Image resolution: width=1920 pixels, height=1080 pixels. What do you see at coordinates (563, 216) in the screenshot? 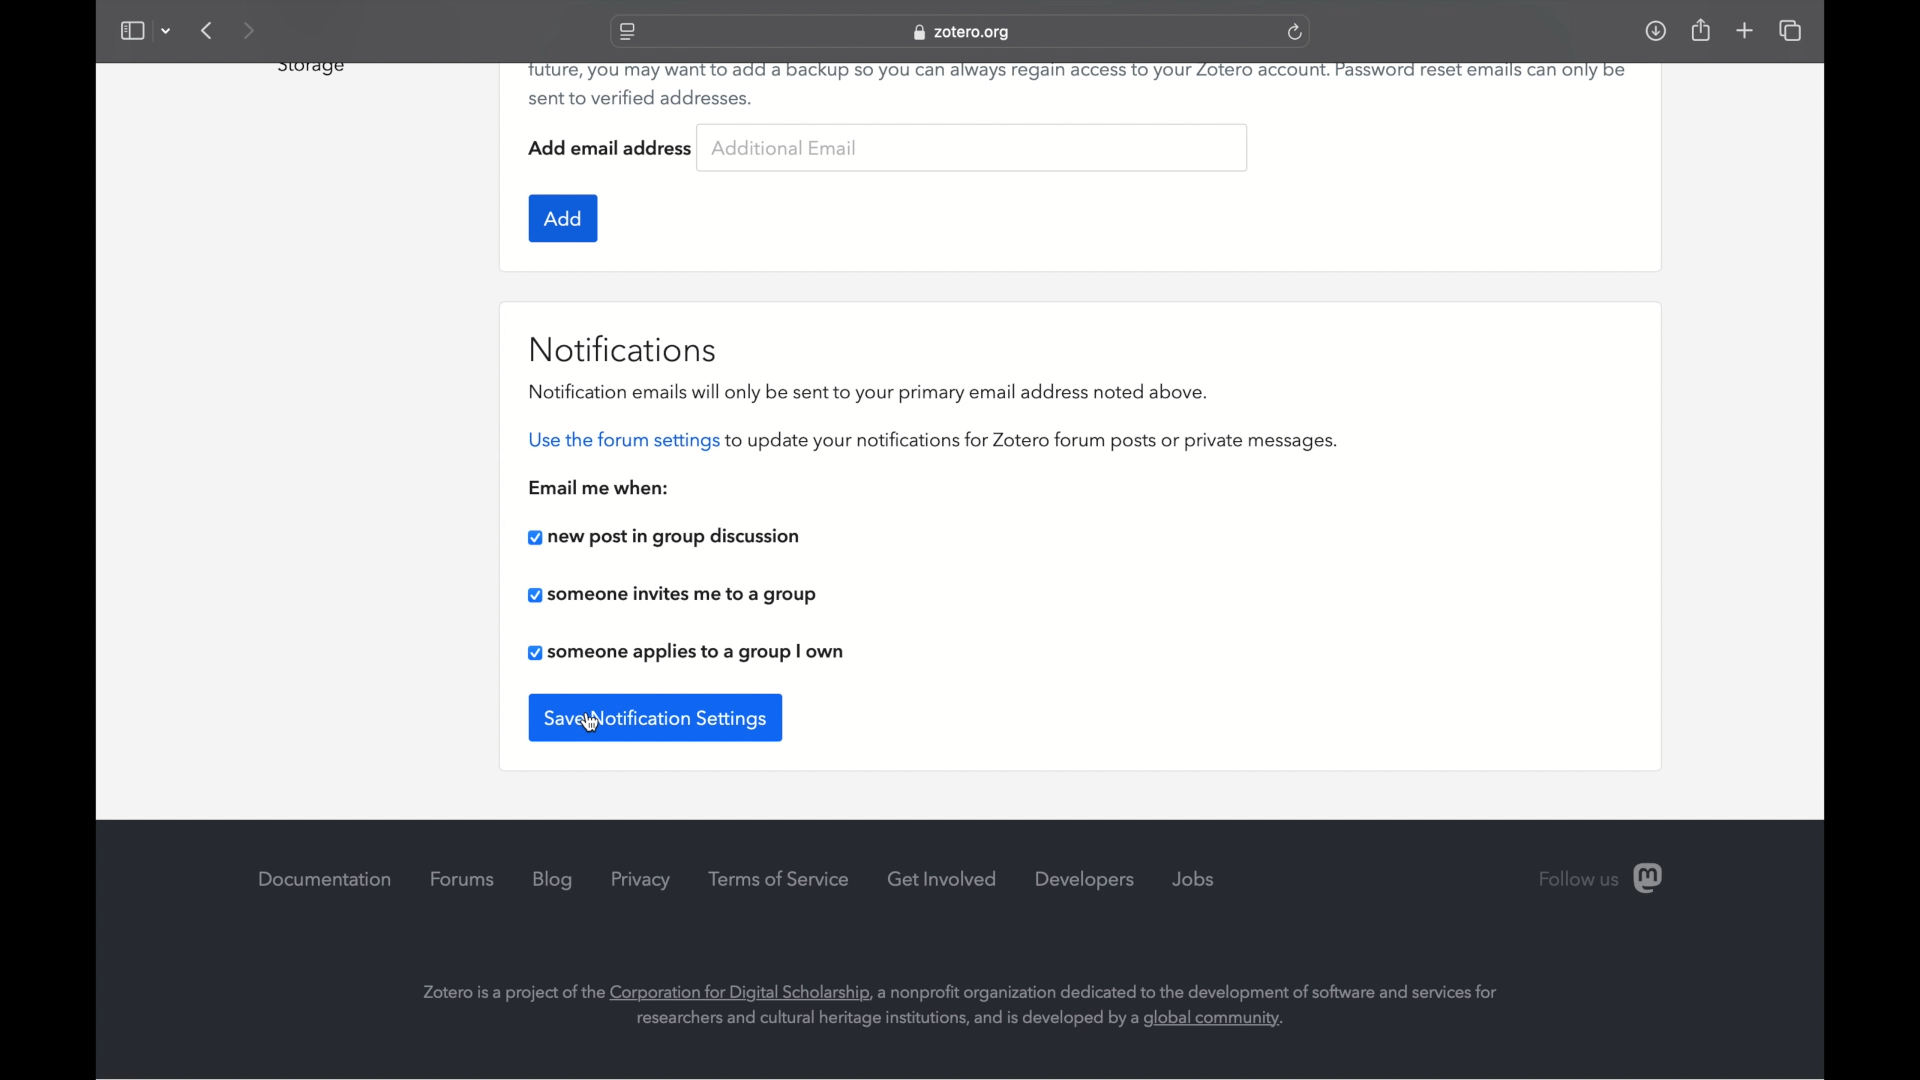
I see `add` at bounding box center [563, 216].